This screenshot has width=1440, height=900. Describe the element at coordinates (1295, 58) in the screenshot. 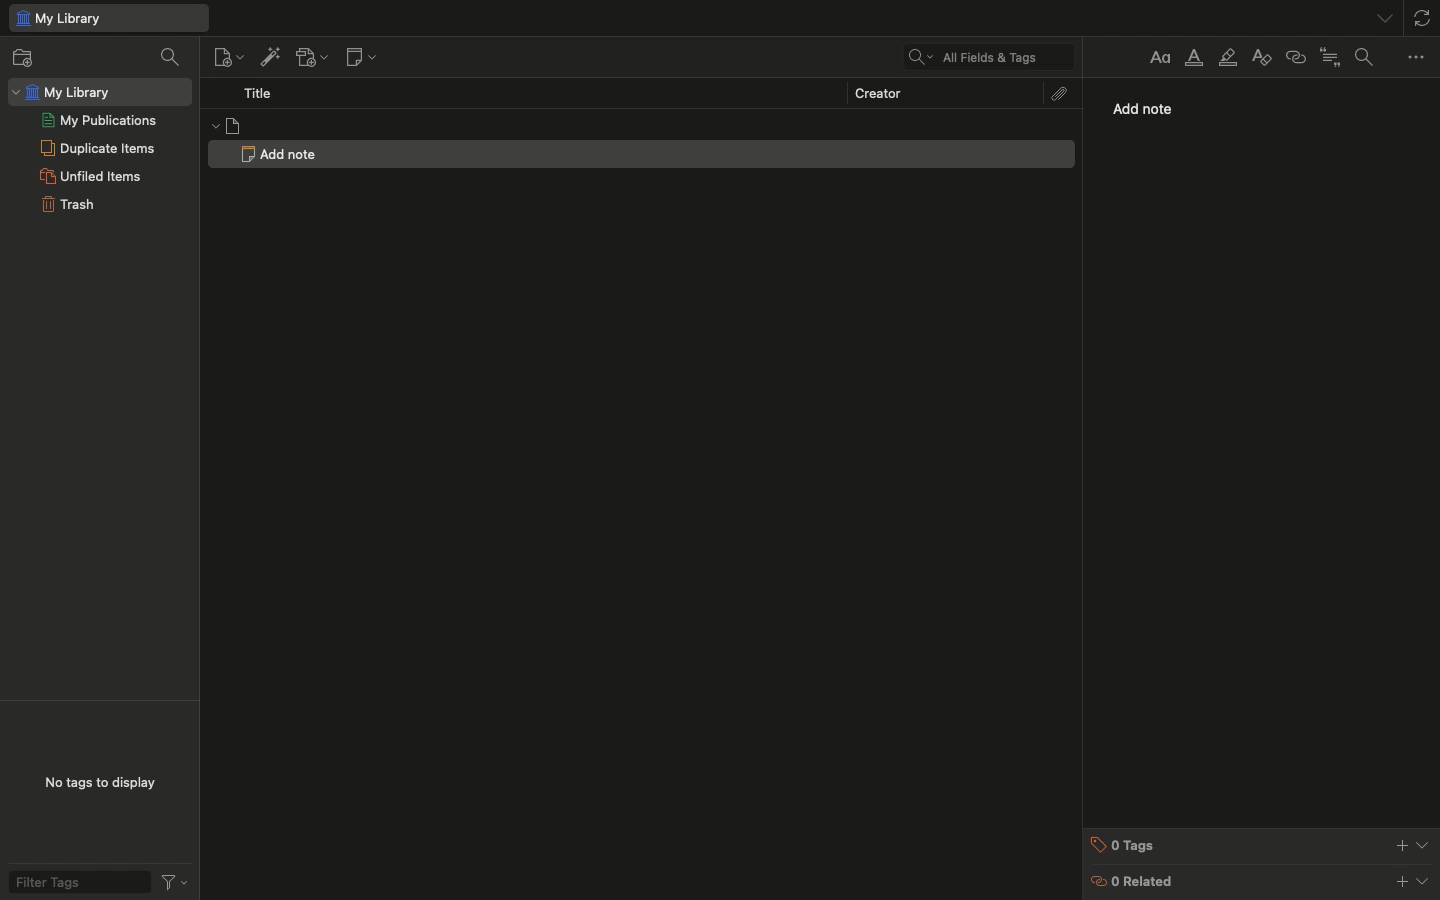

I see `Insert link` at that location.